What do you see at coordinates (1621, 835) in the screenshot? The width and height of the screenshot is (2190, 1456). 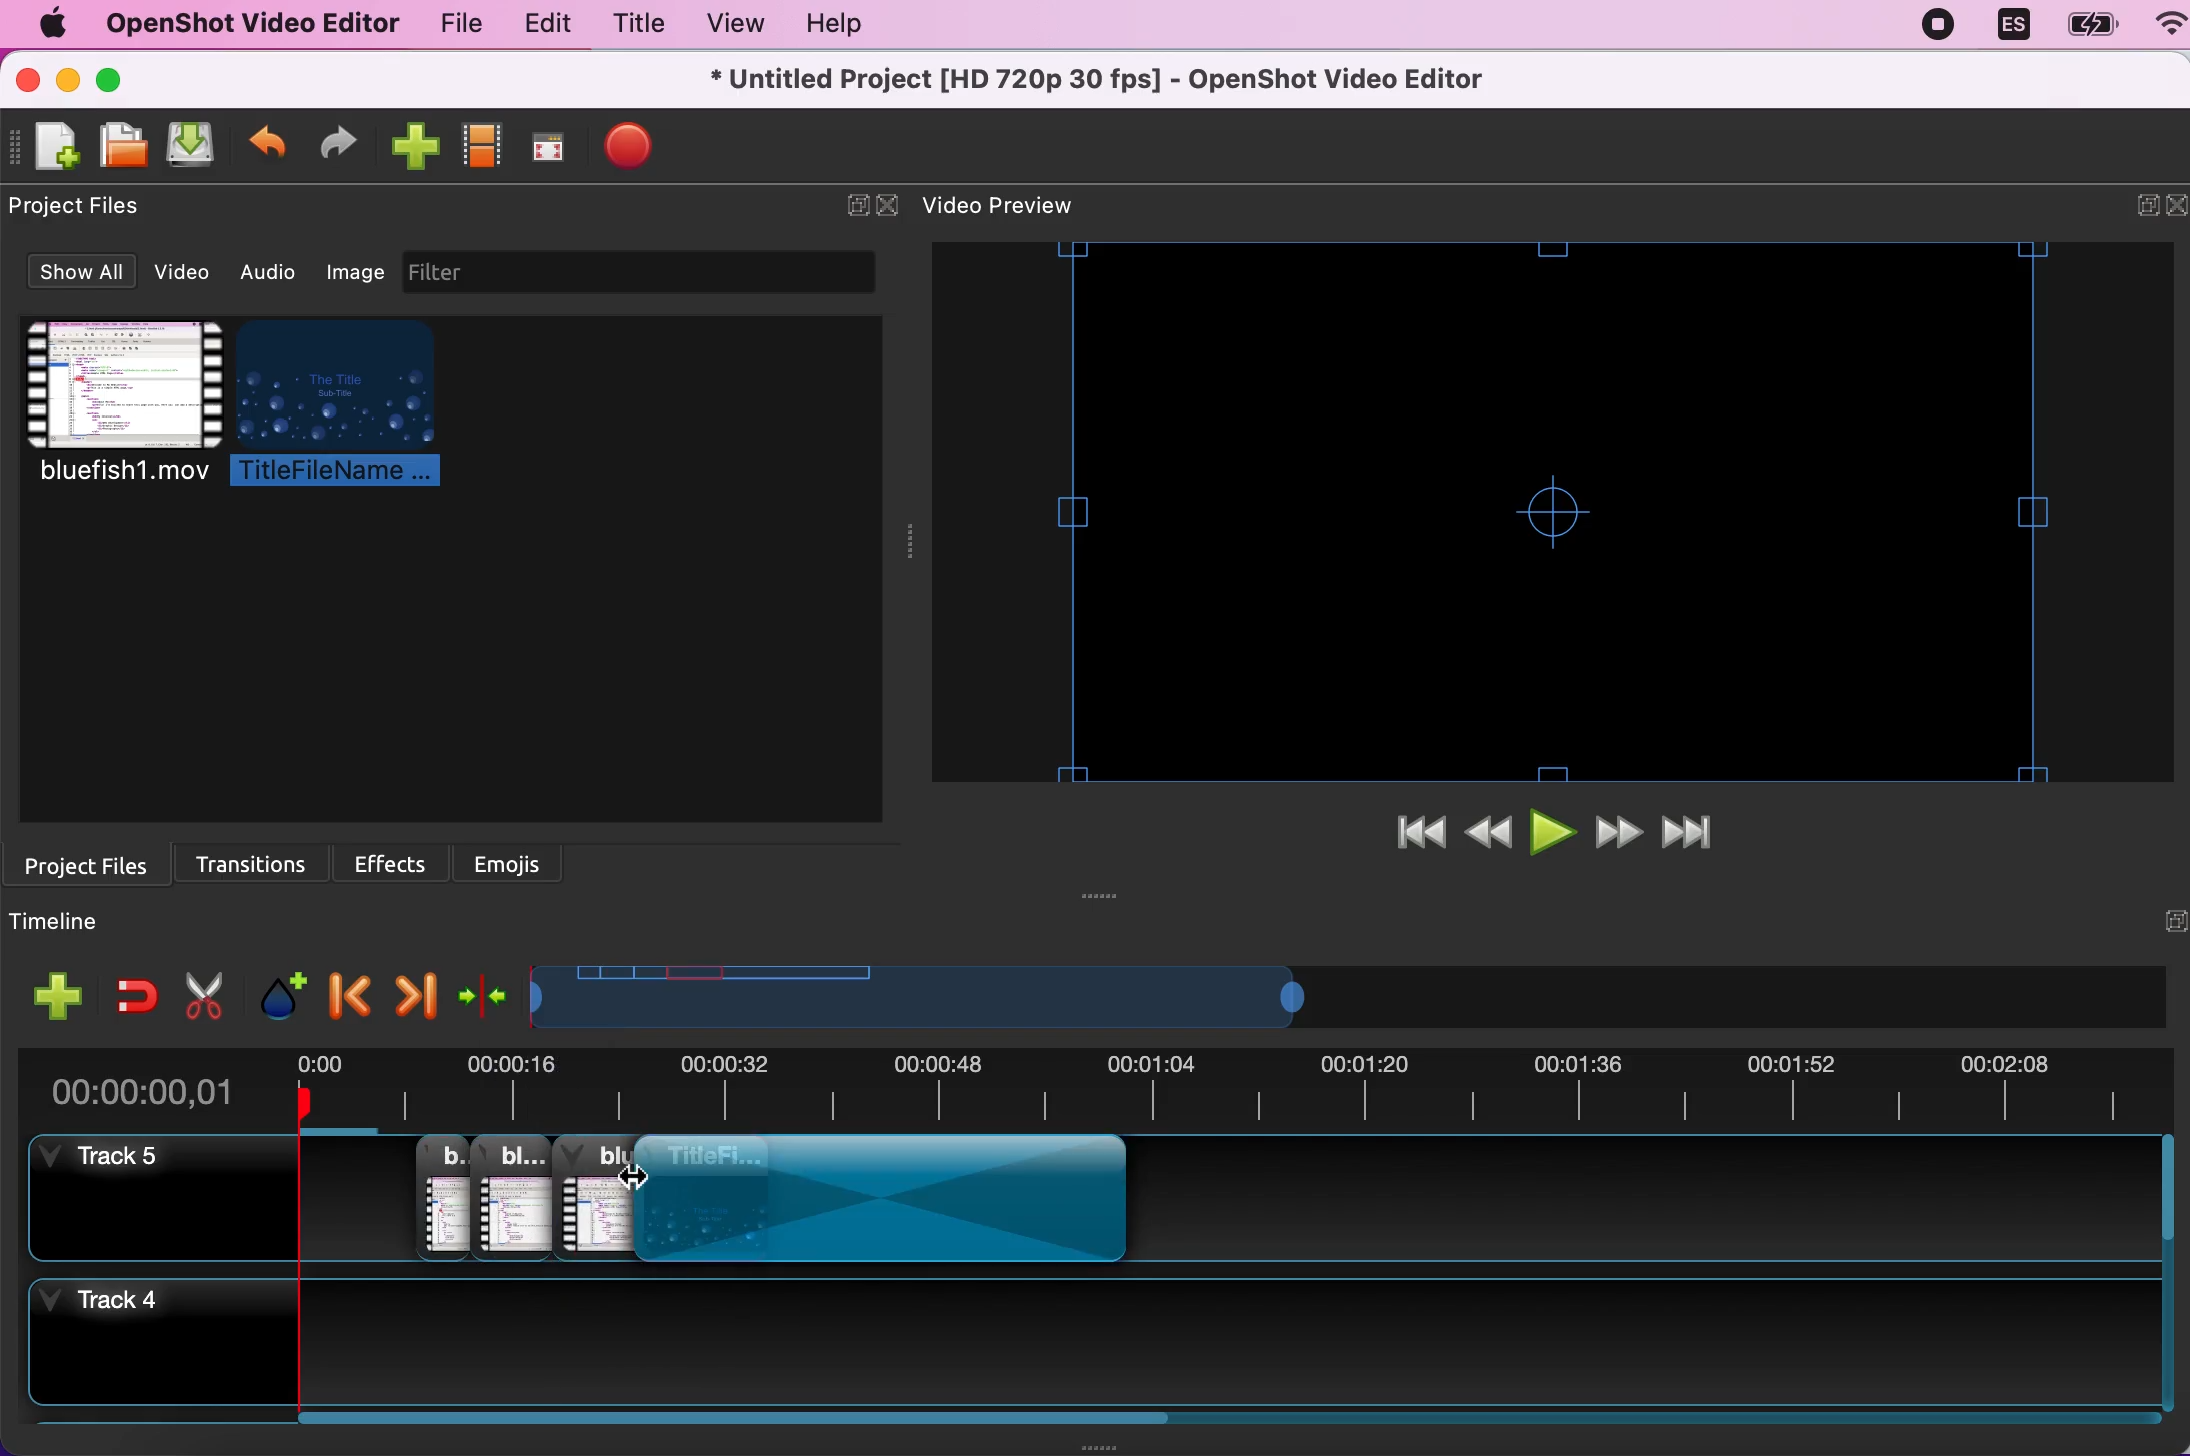 I see `fast forward` at bounding box center [1621, 835].